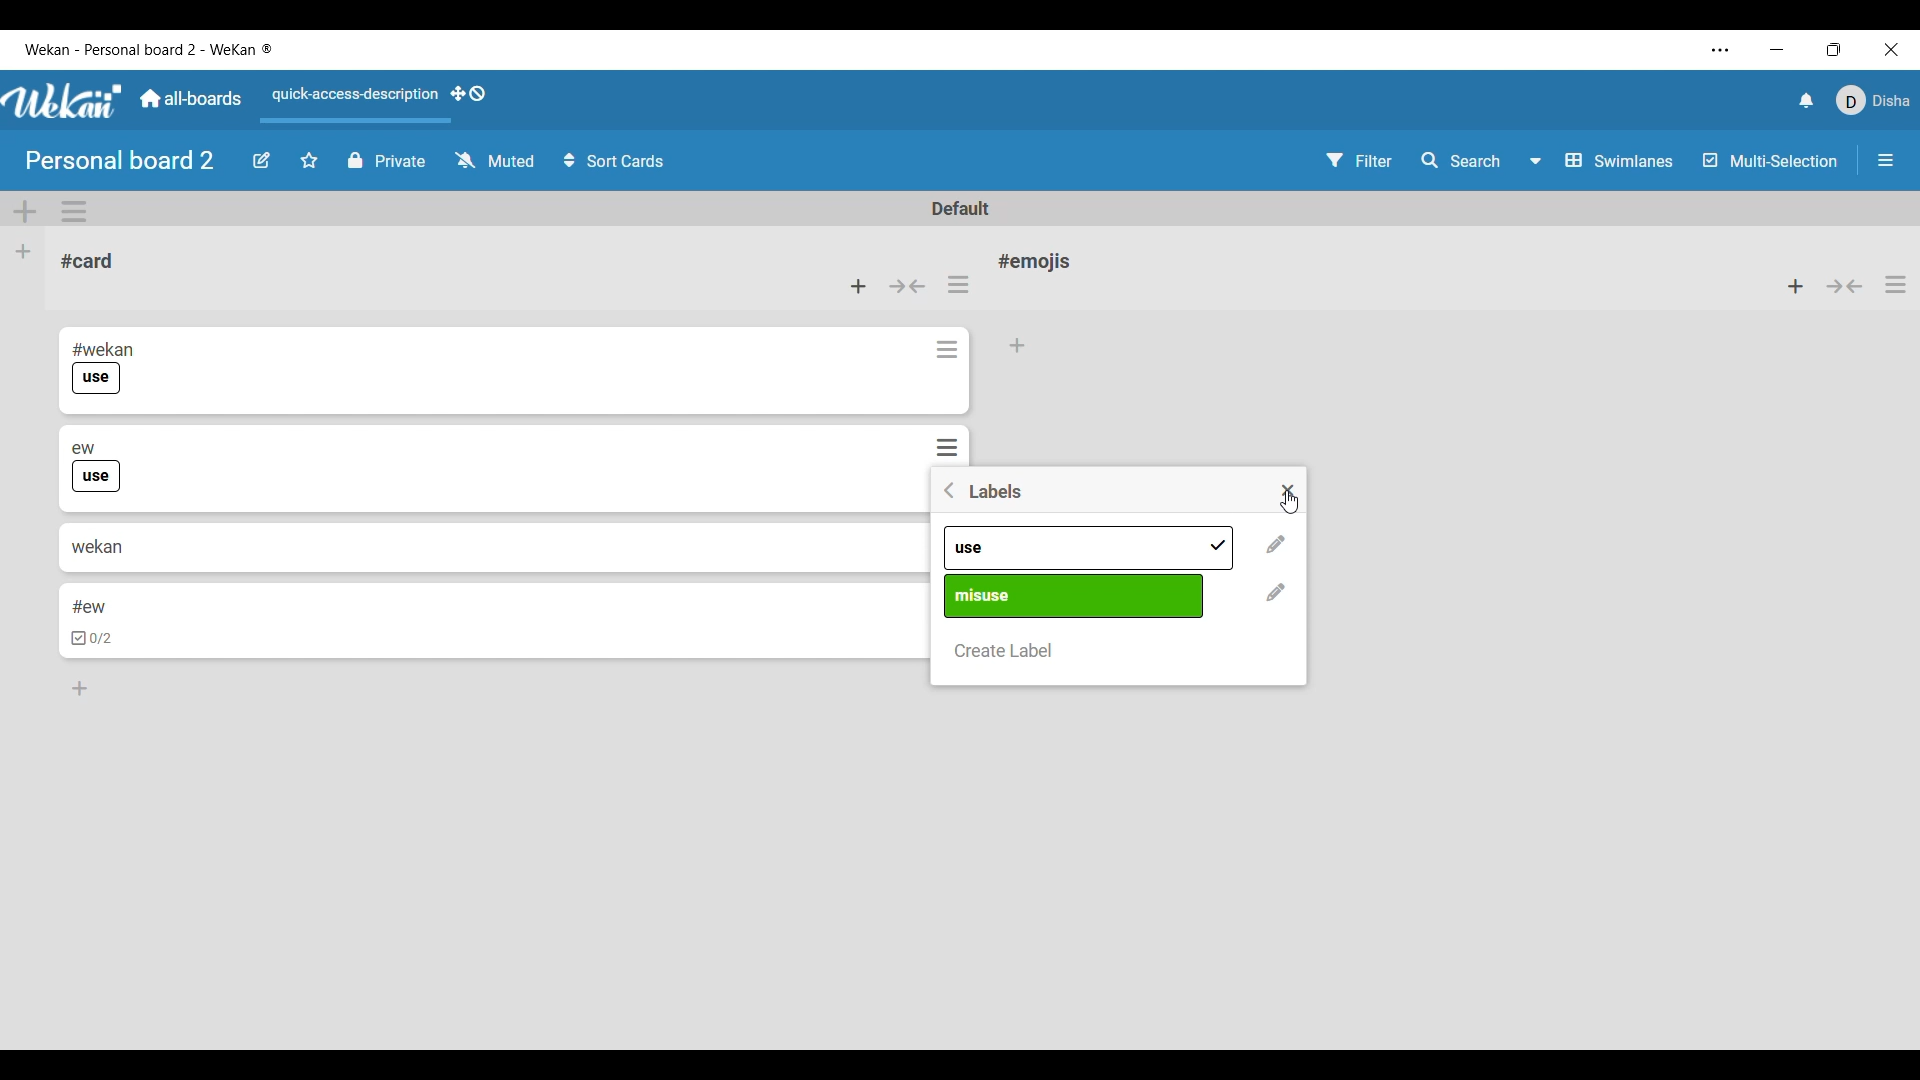 The height and width of the screenshot is (1080, 1920). I want to click on Change name and color of respective label, so click(1277, 592).